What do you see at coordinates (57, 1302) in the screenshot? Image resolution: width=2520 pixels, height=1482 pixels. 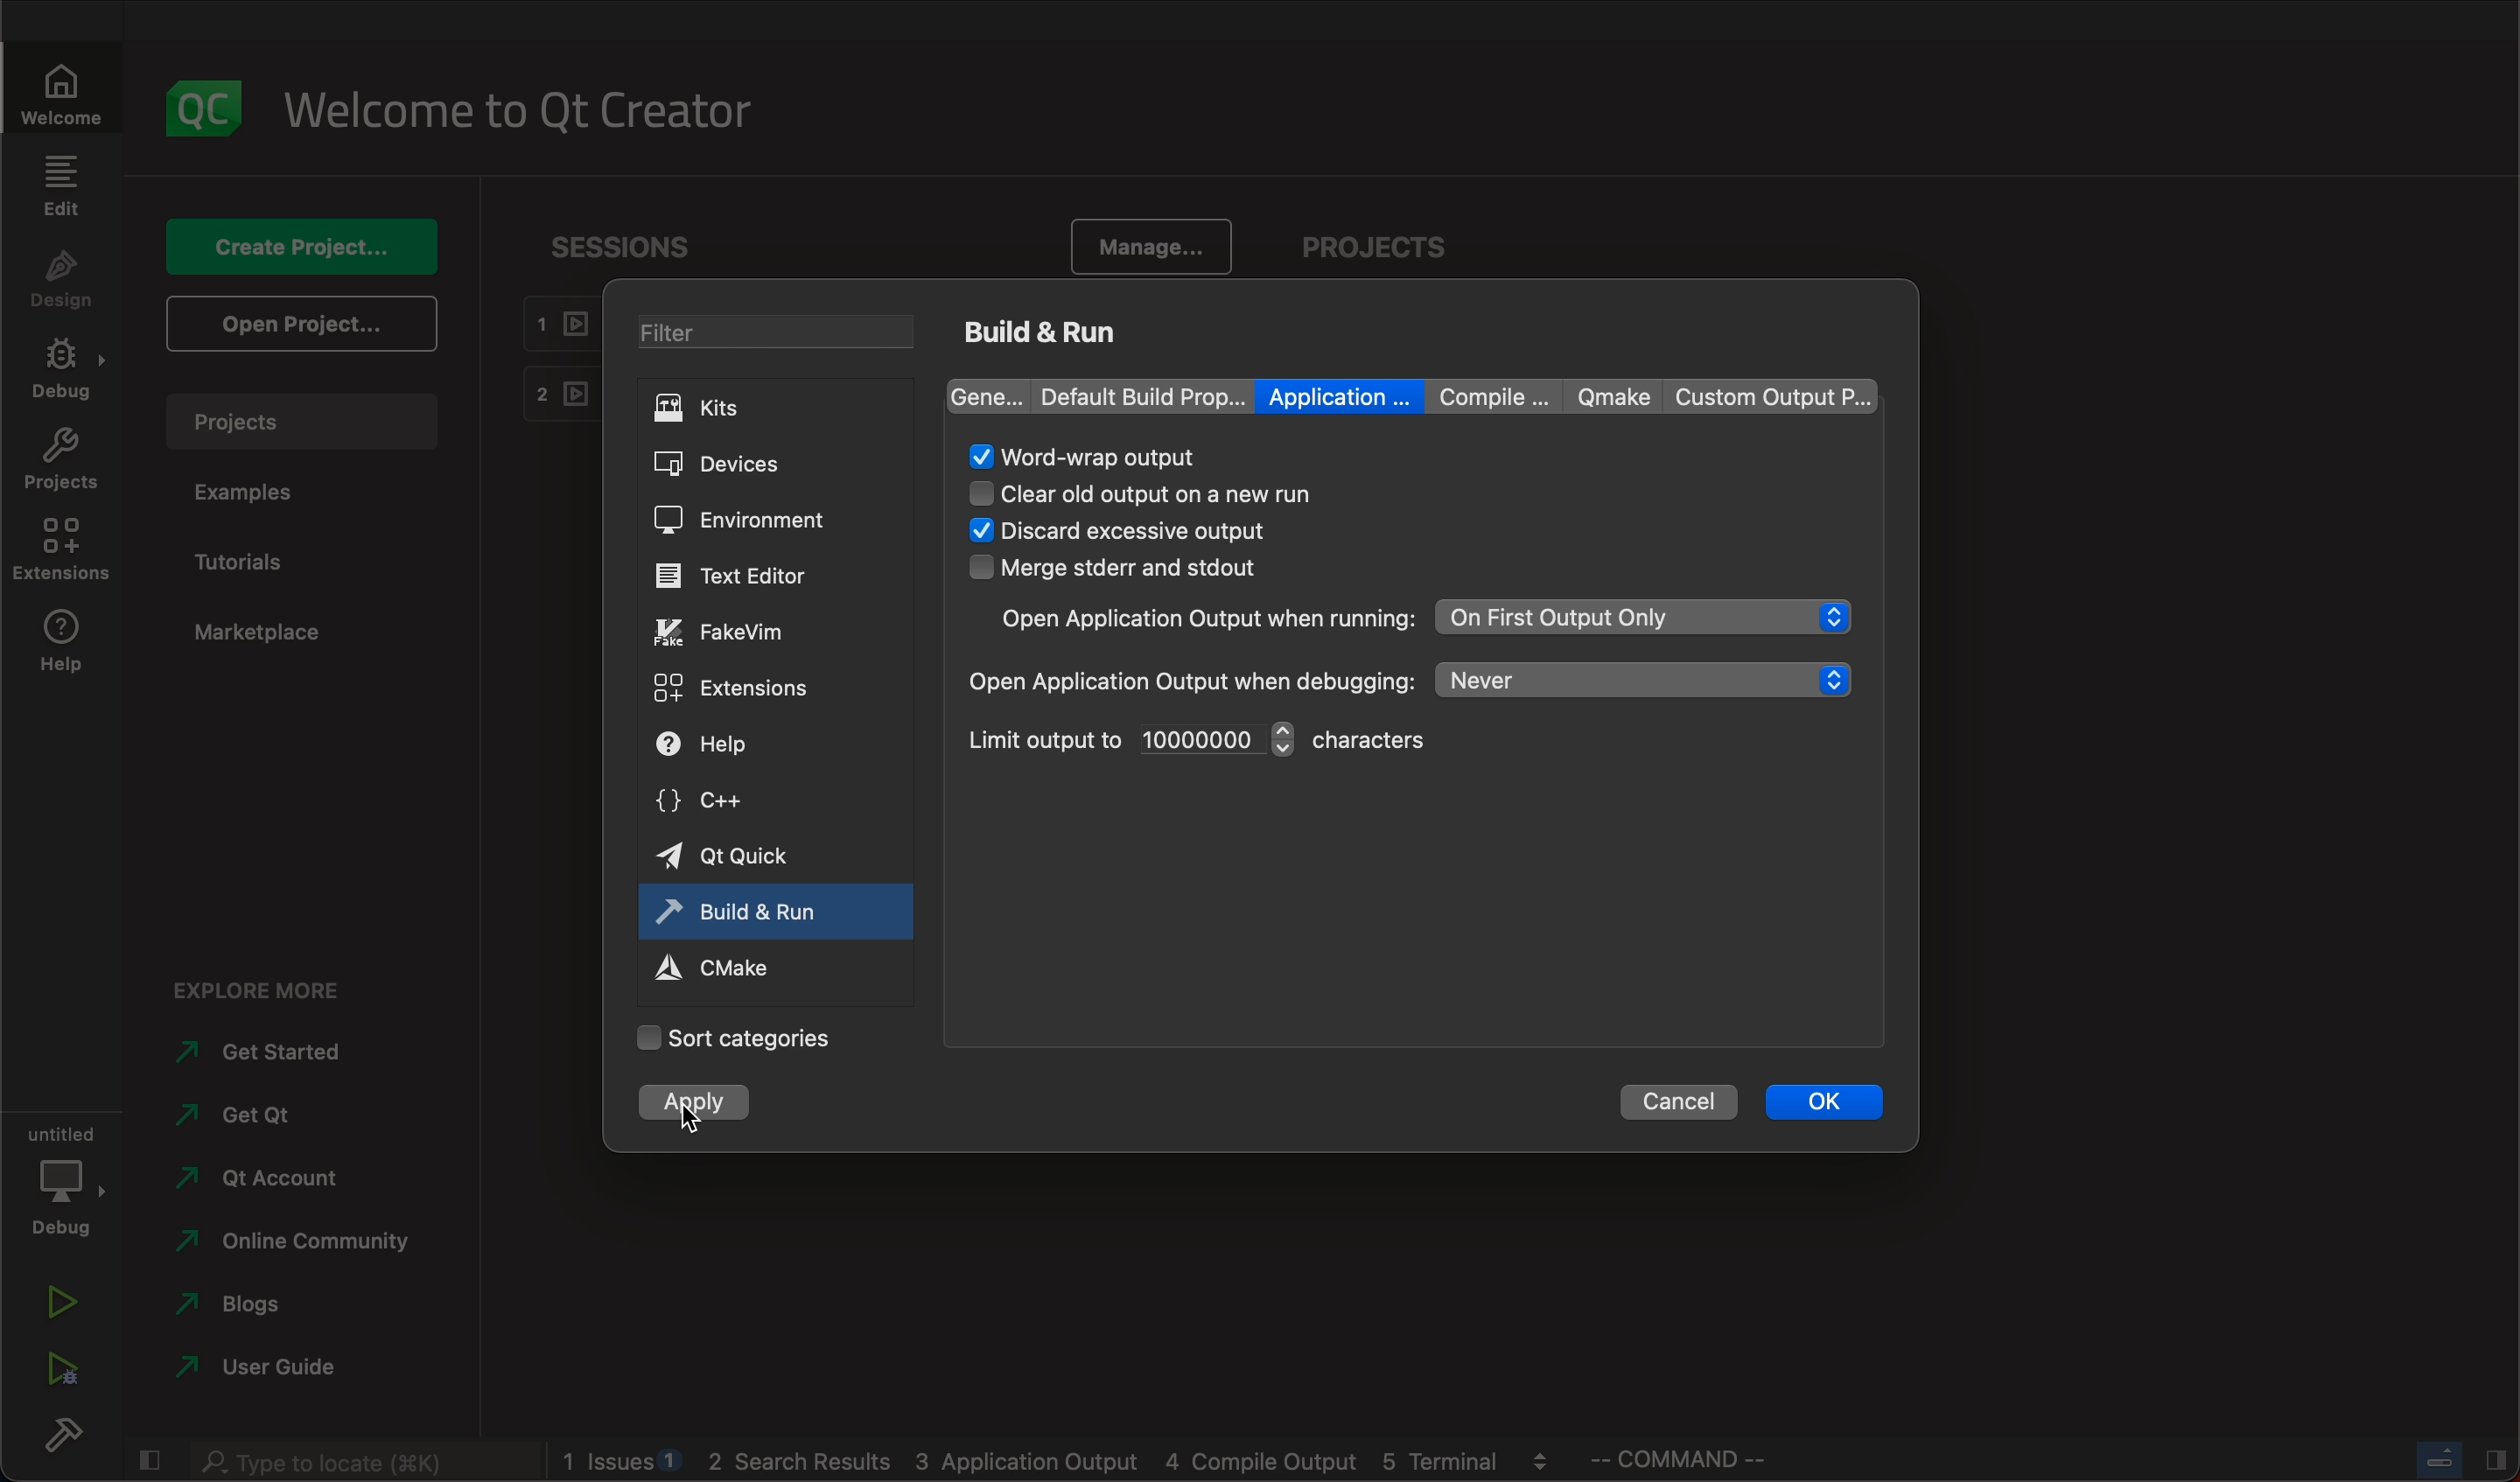 I see `run` at bounding box center [57, 1302].